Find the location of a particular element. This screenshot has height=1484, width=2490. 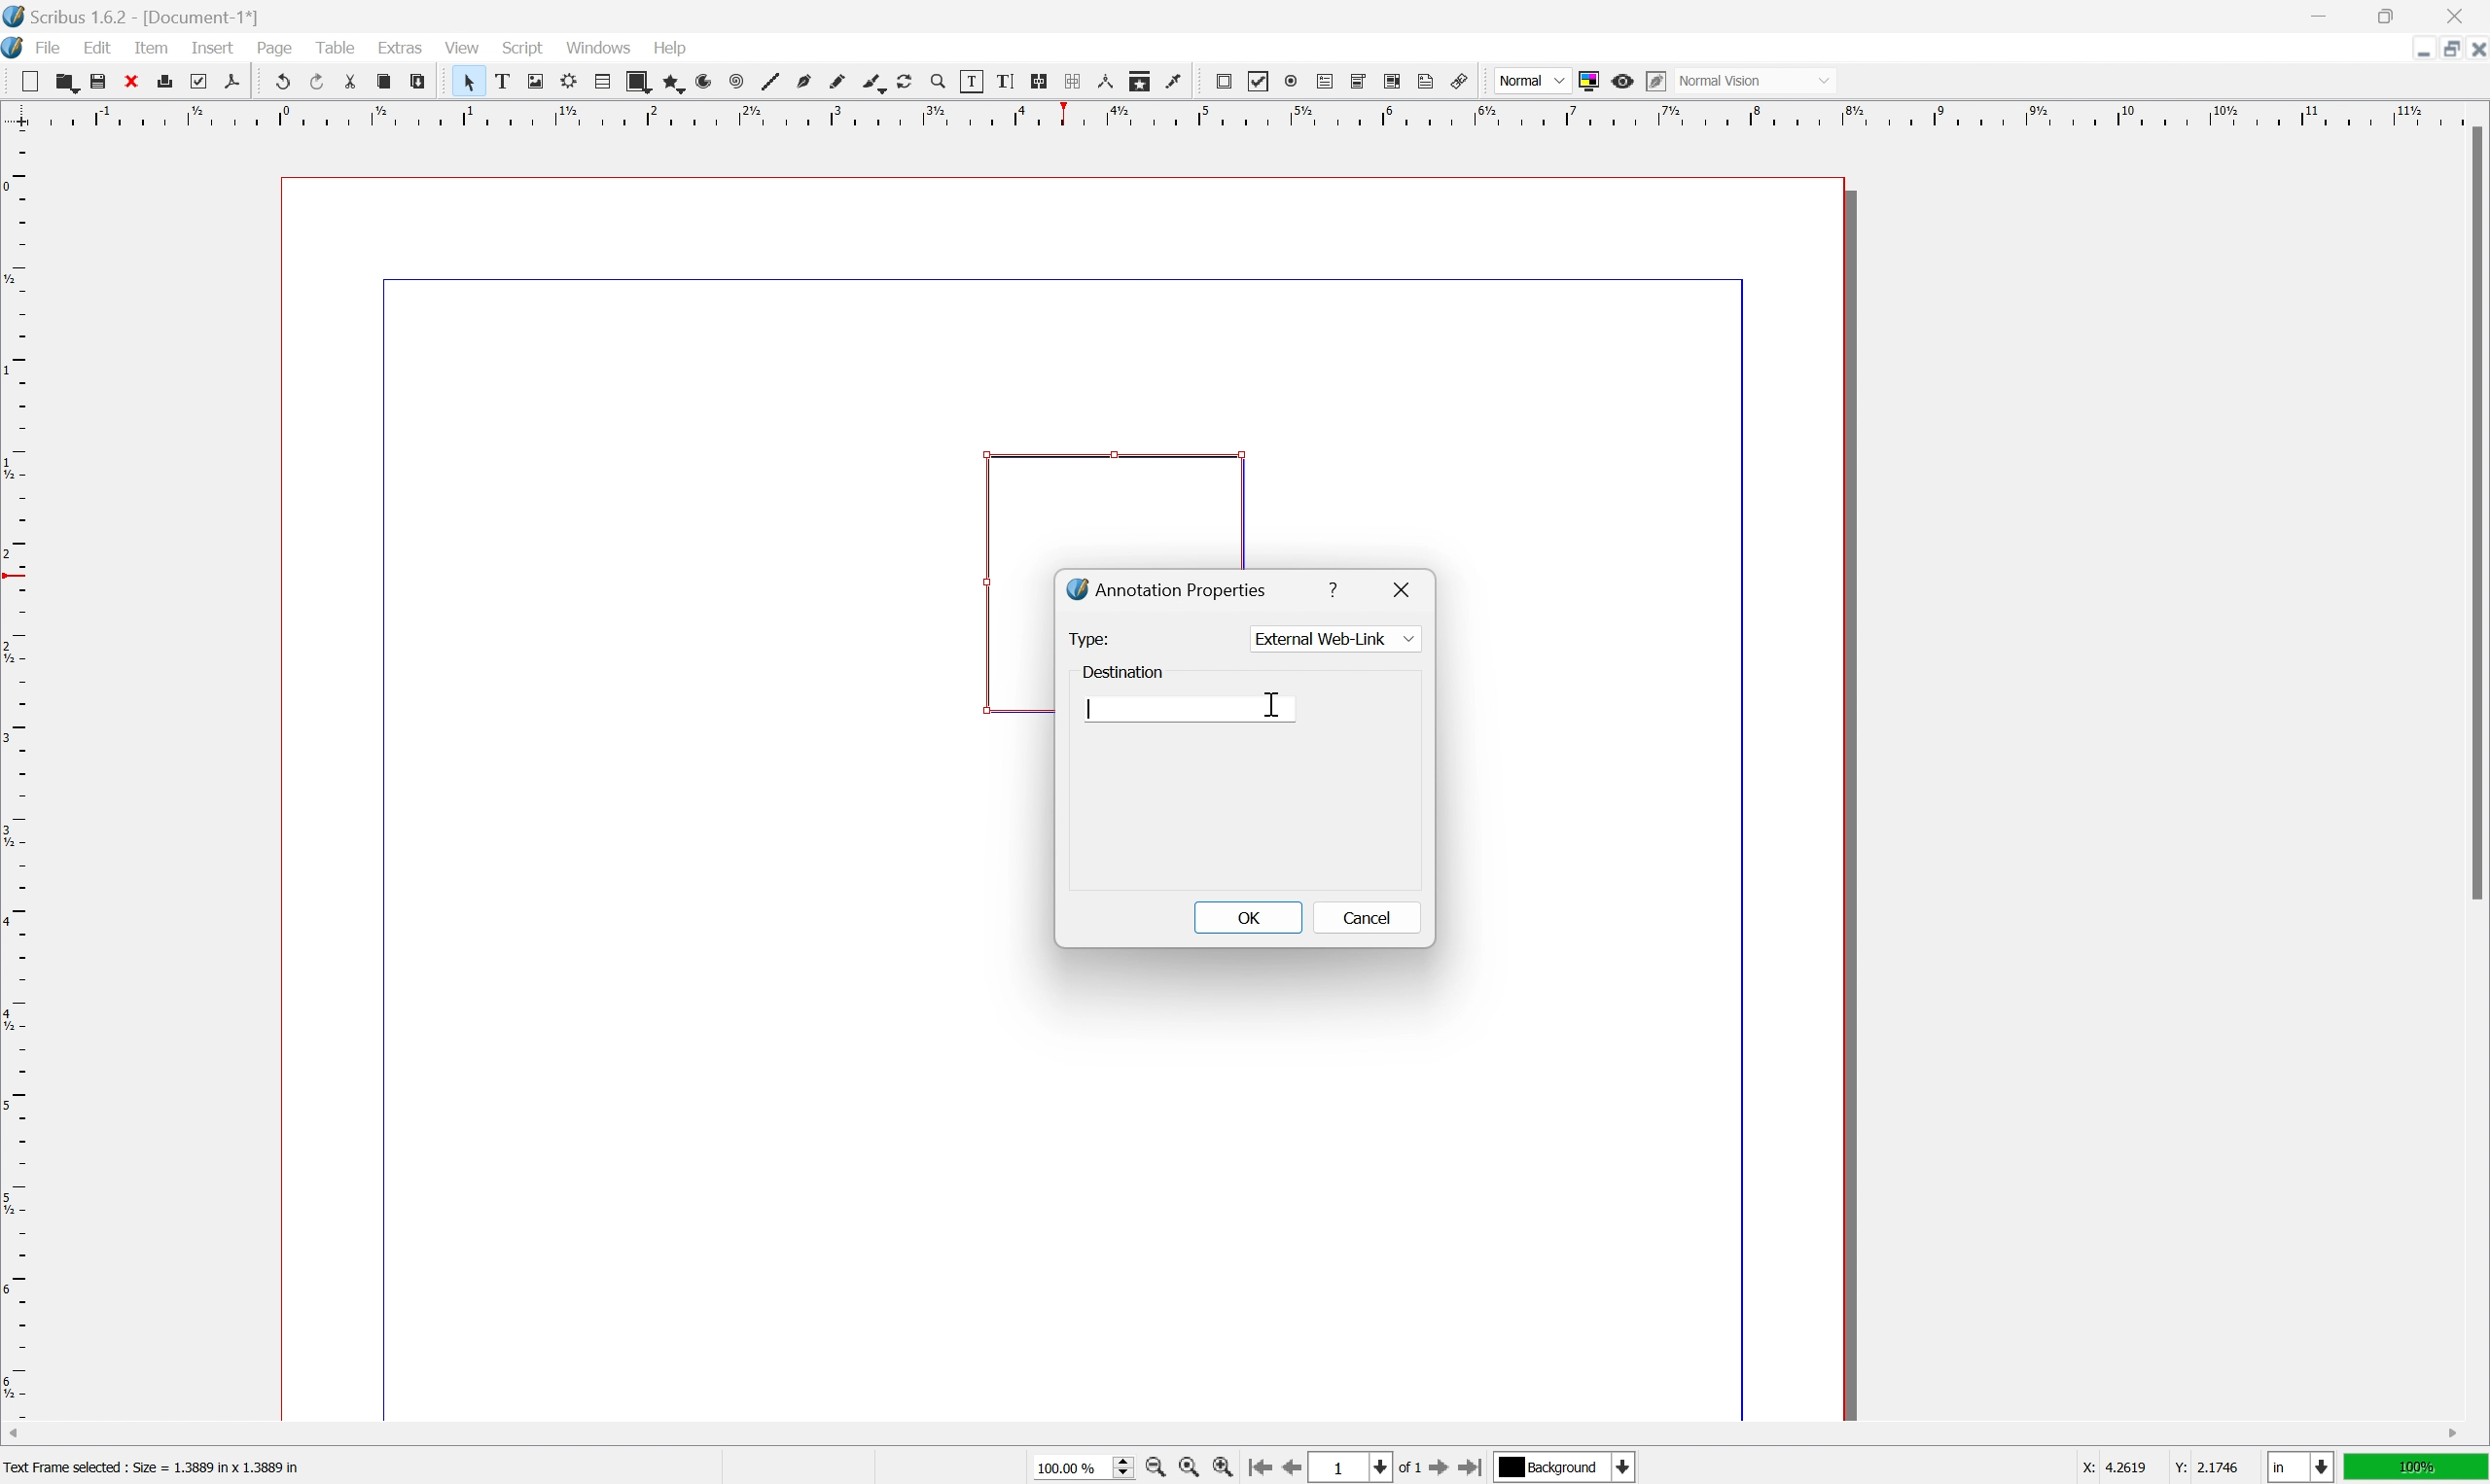

close is located at coordinates (1405, 587).